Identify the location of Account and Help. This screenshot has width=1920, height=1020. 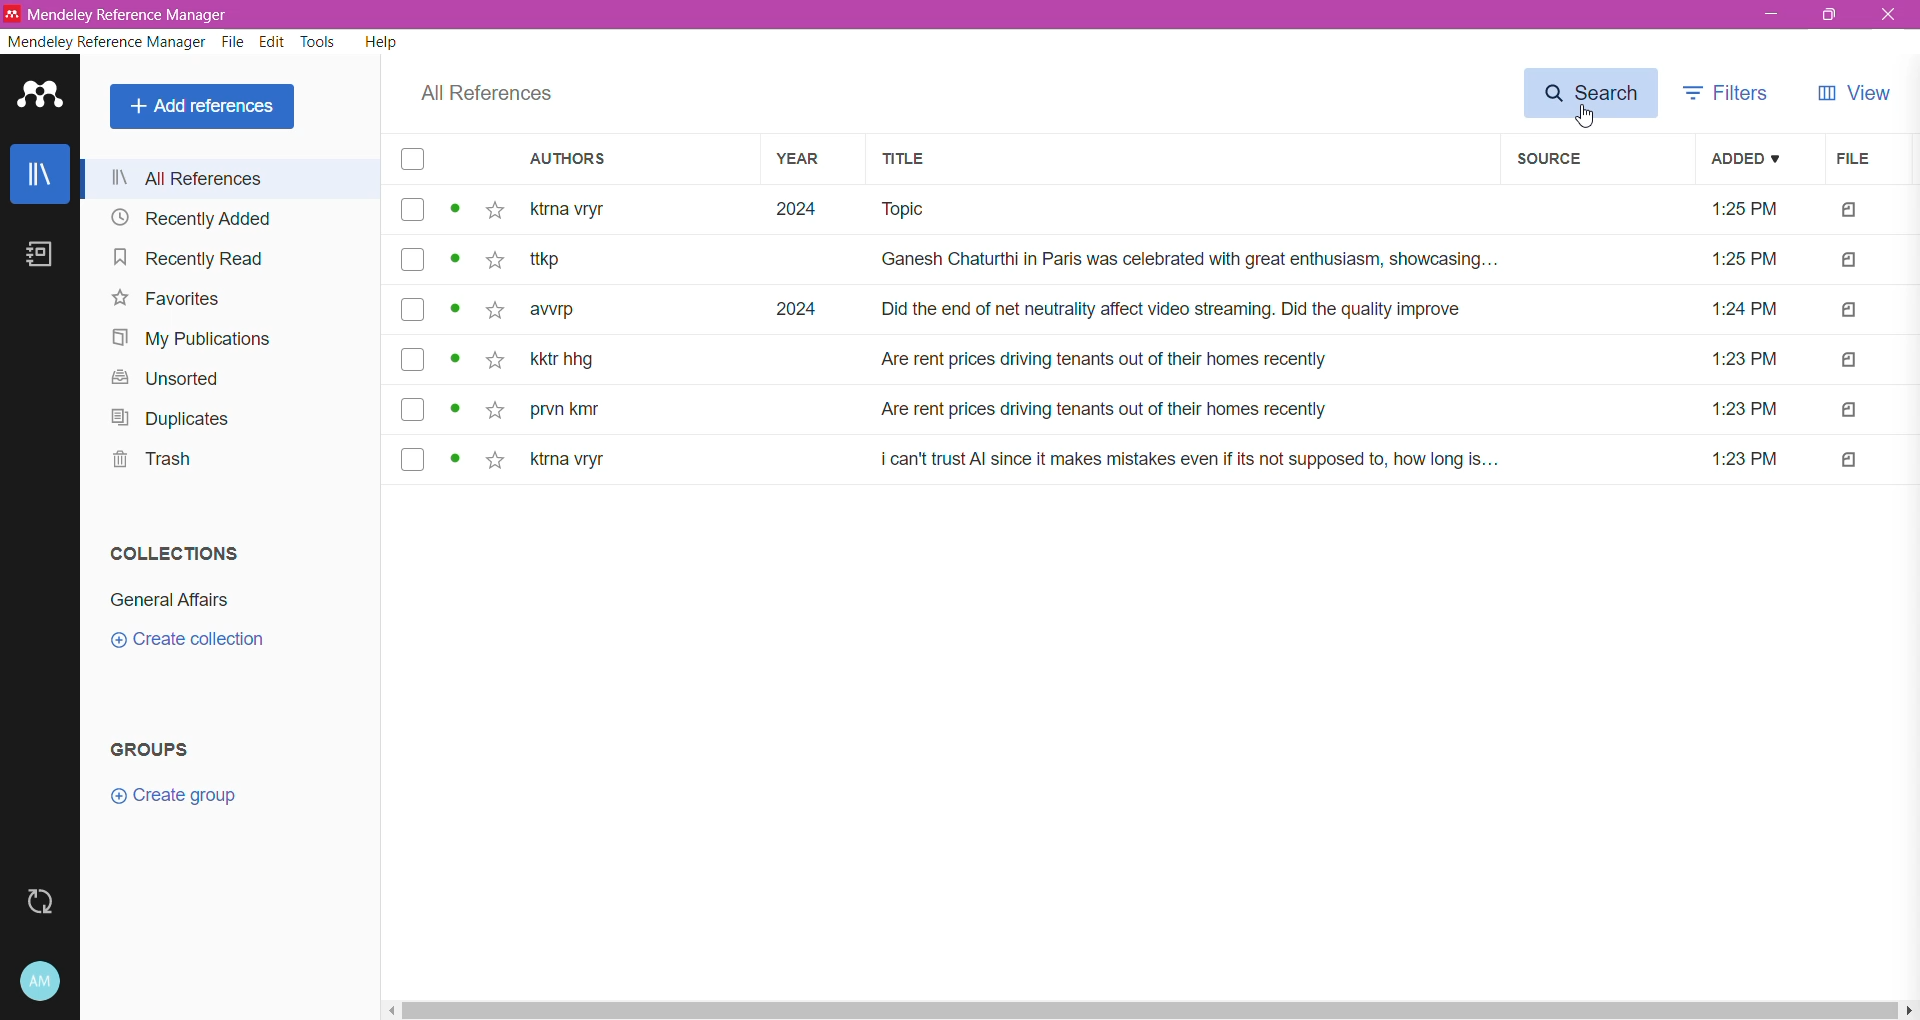
(41, 982).